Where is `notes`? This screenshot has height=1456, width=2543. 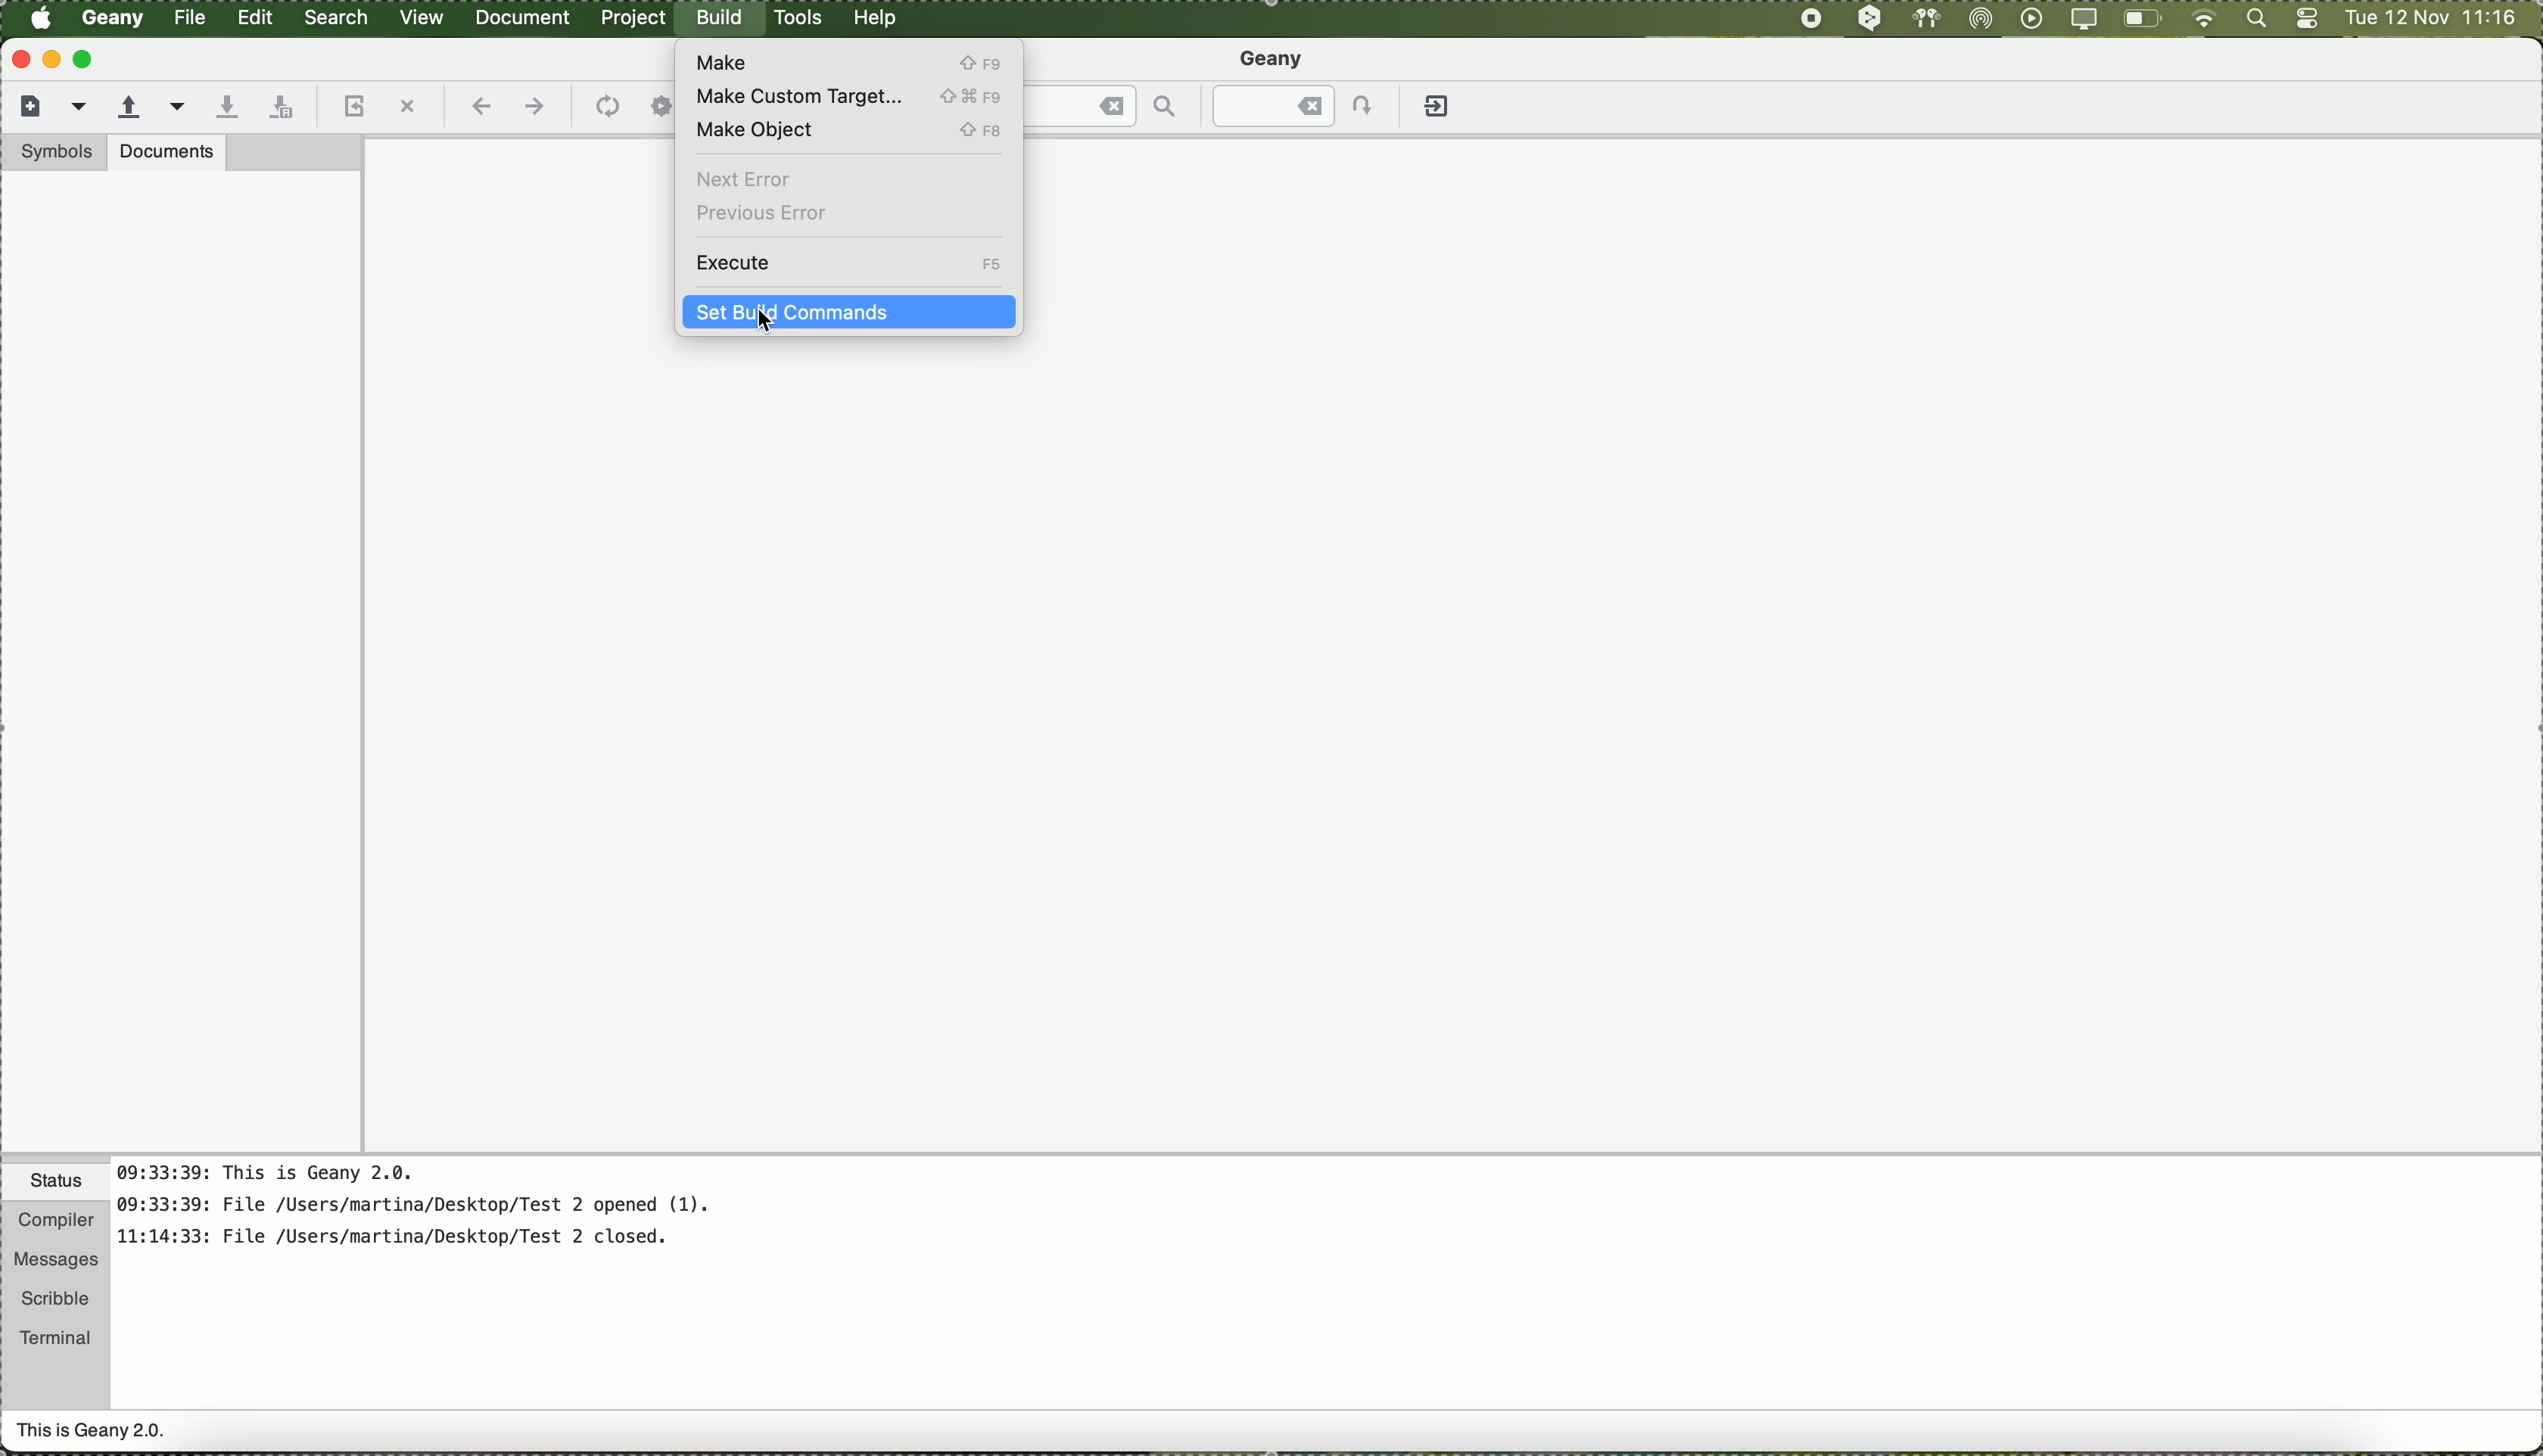
notes is located at coordinates (439, 1215).